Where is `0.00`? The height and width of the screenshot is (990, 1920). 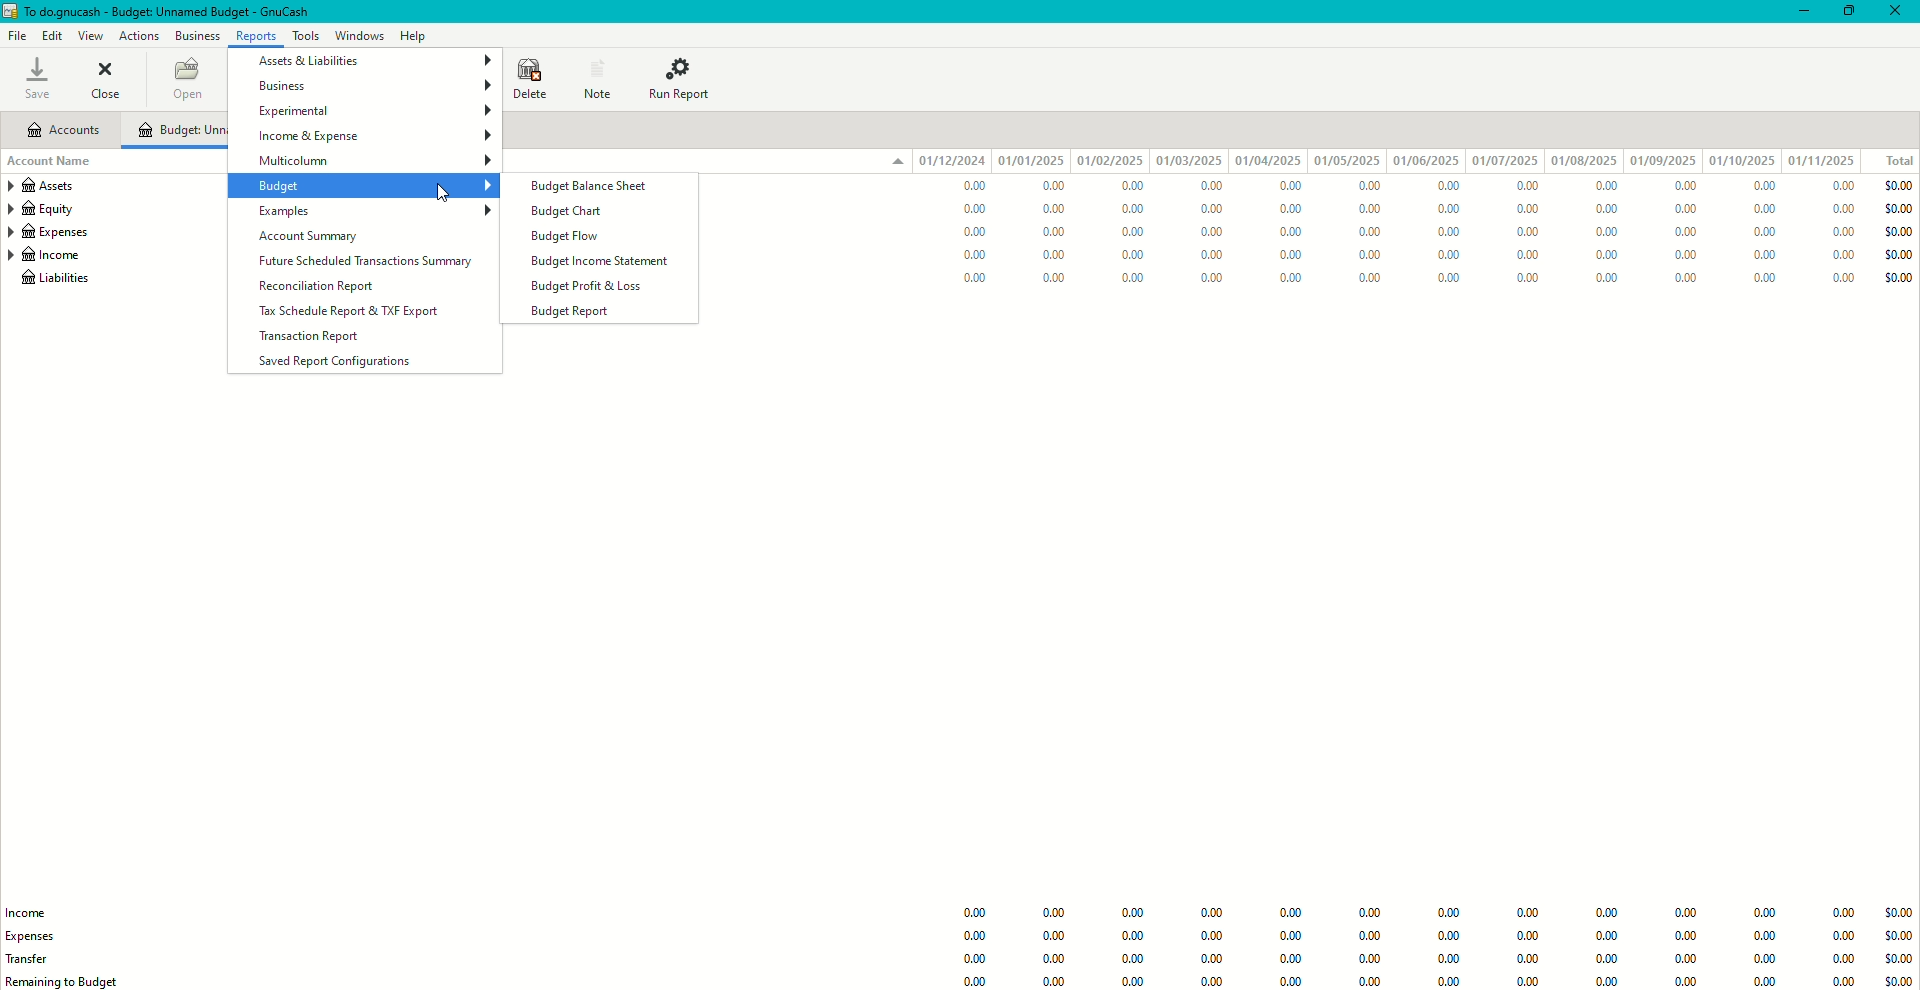 0.00 is located at coordinates (1201, 210).